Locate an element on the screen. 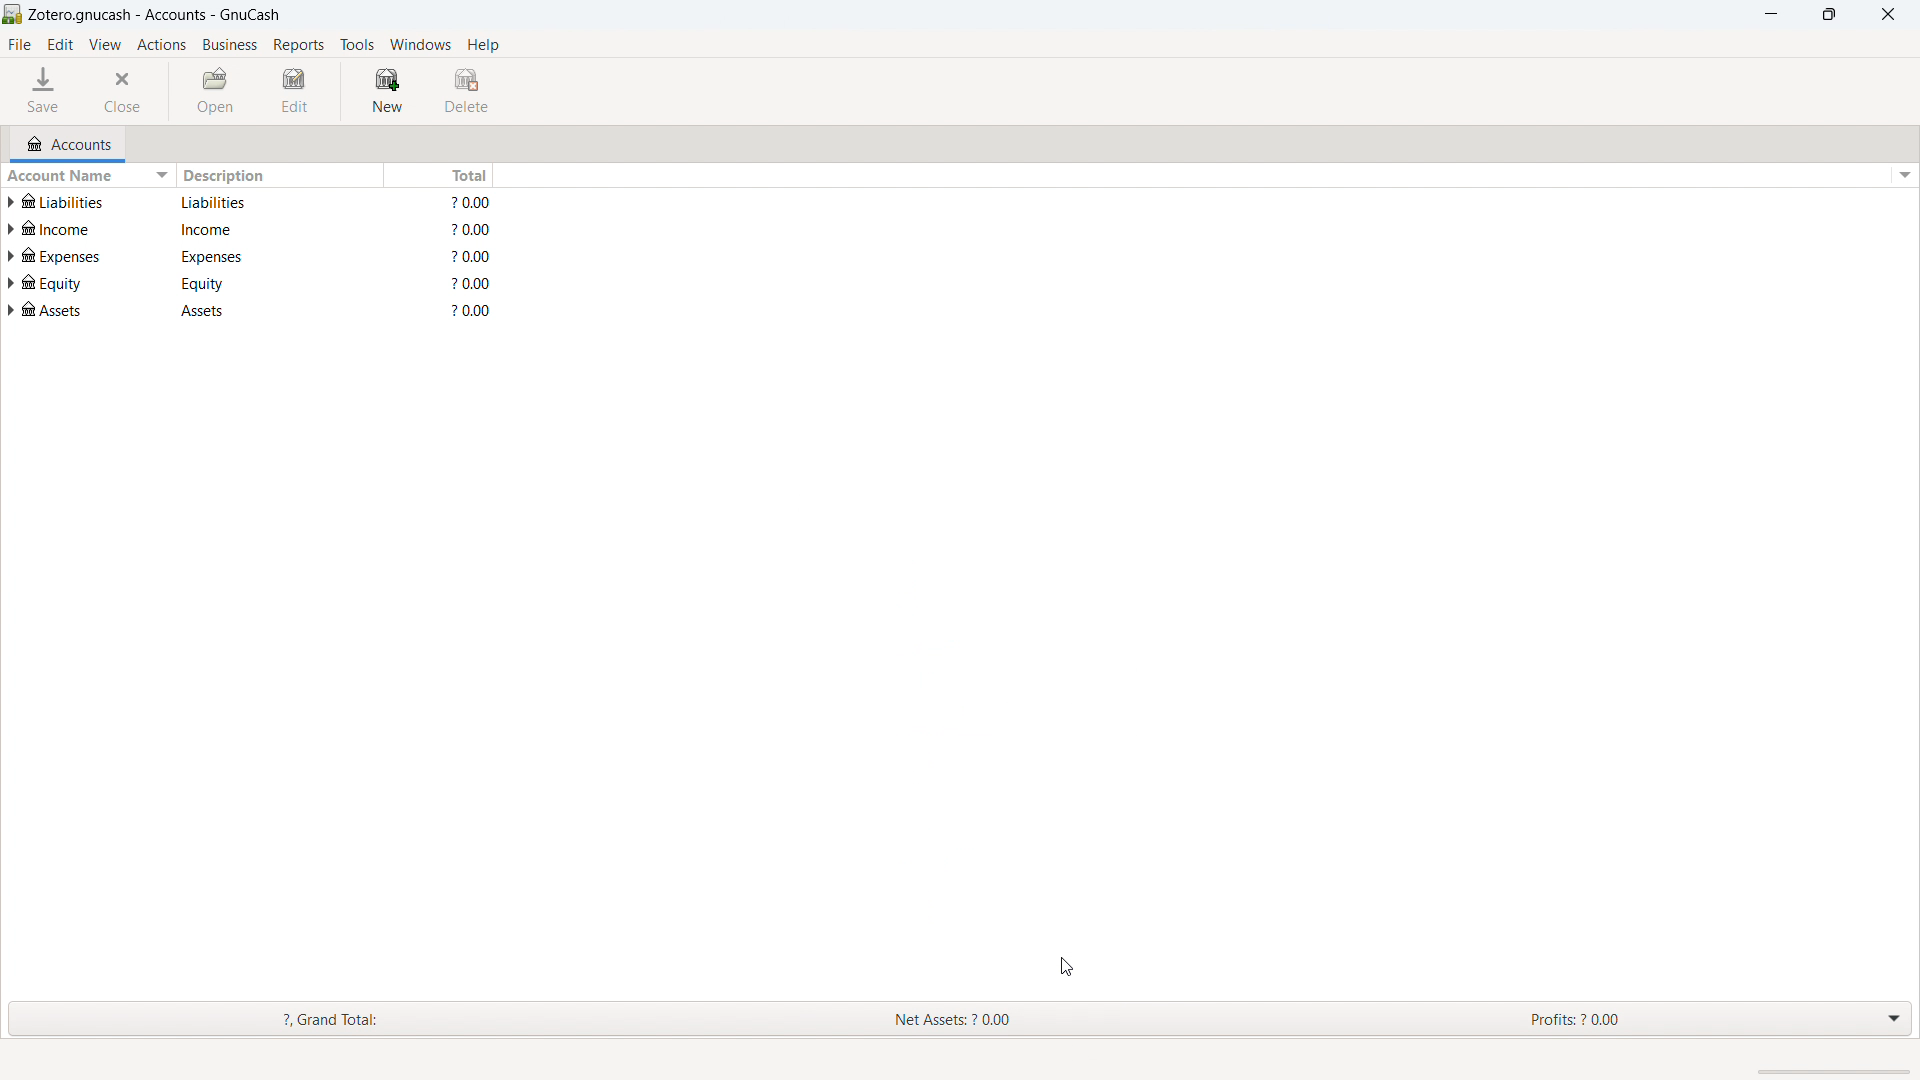 Image resolution: width=1920 pixels, height=1080 pixels. account name is located at coordinates (73, 259).